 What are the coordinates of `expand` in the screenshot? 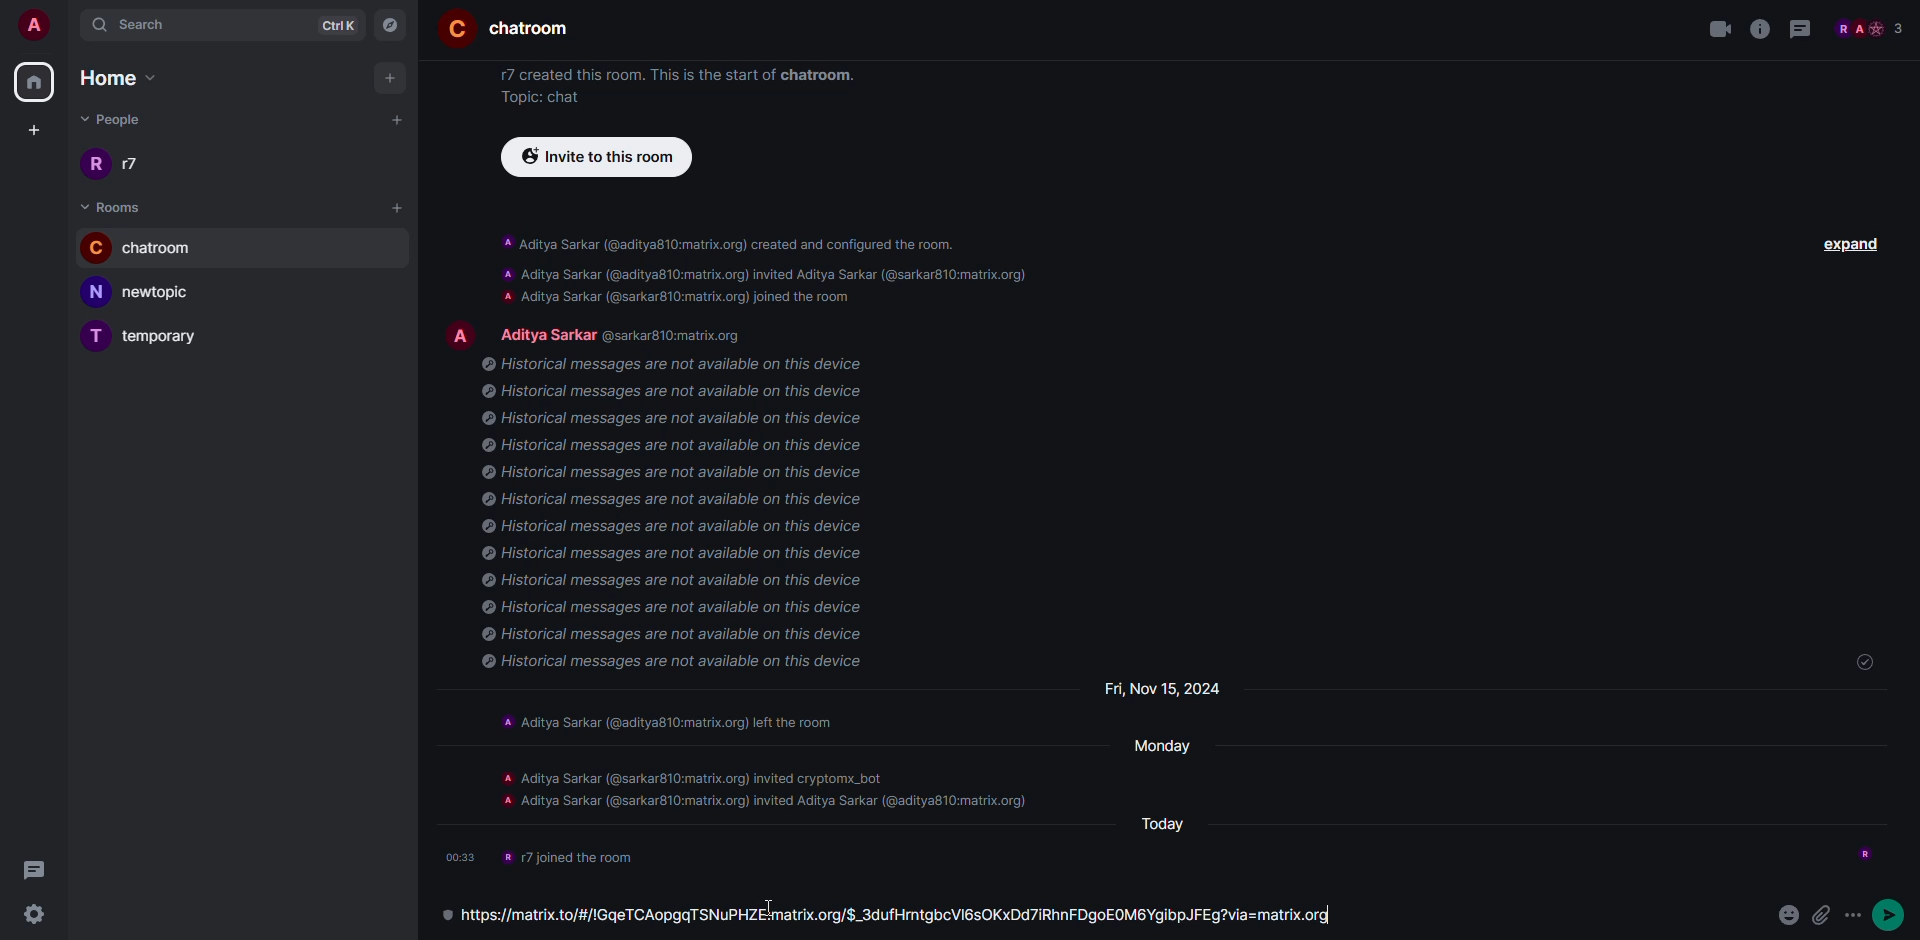 It's located at (1853, 244).